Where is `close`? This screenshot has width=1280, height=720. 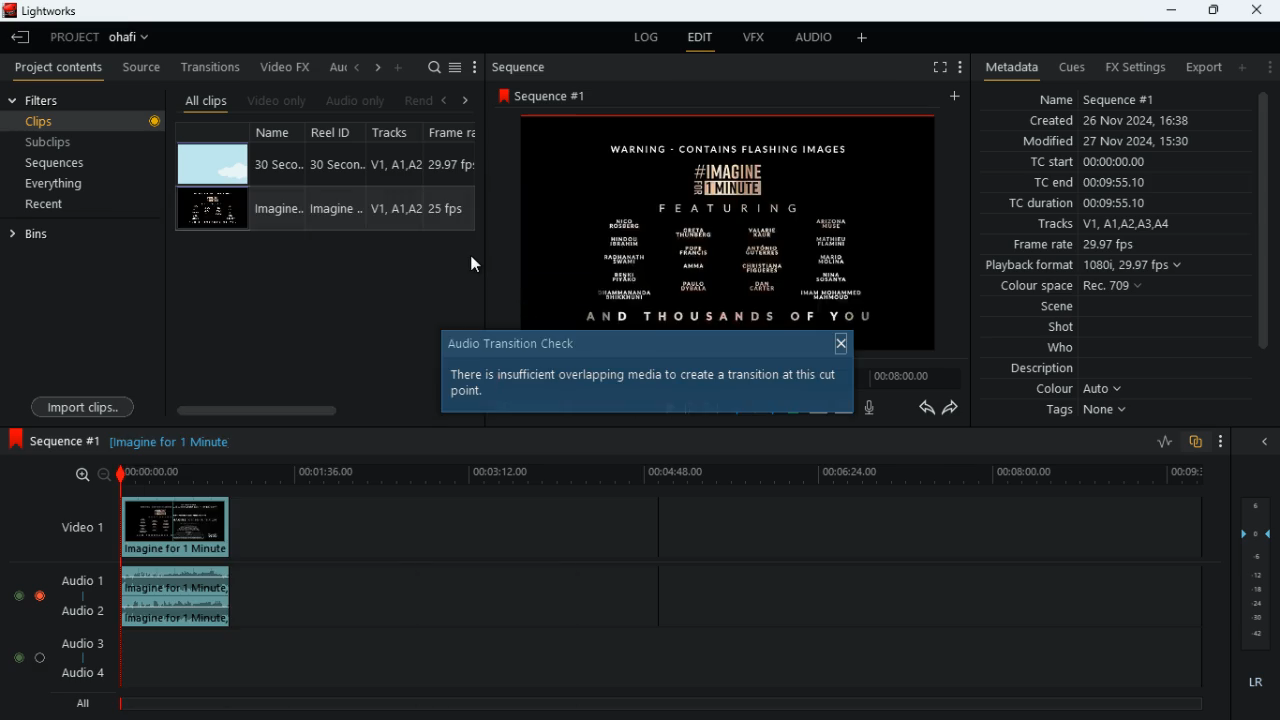
close is located at coordinates (838, 343).